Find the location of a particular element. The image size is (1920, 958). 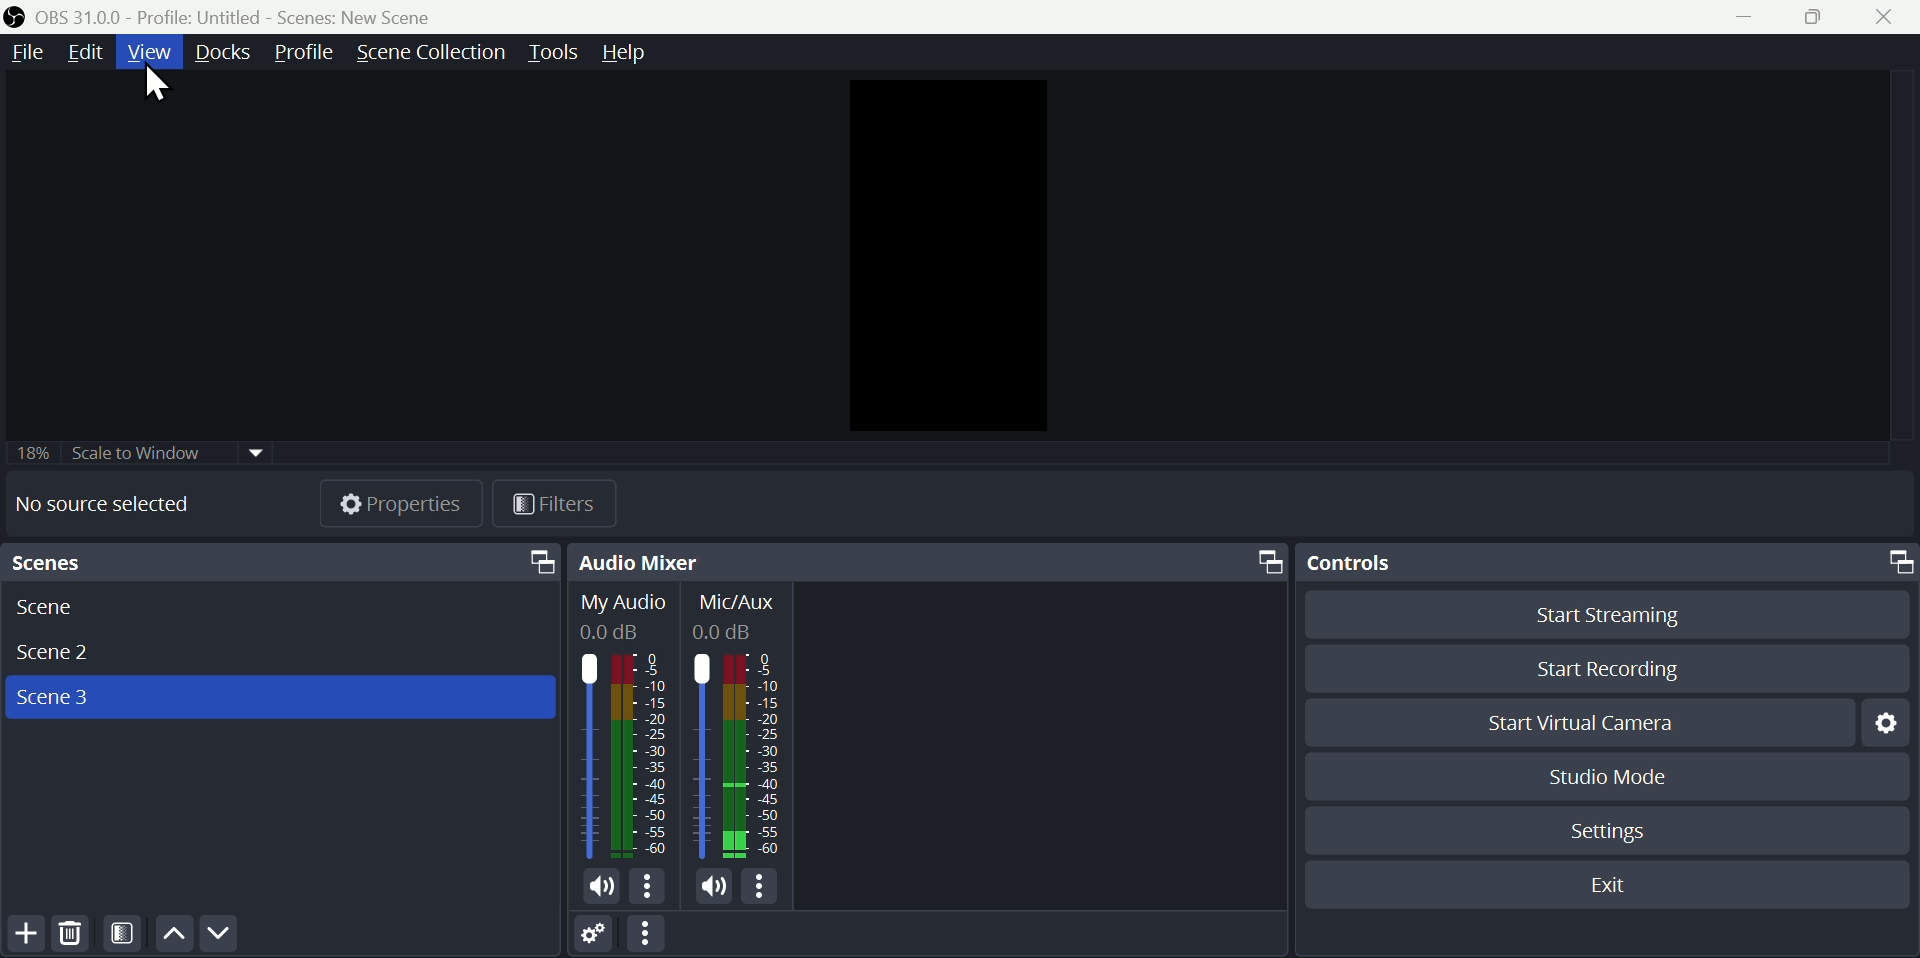

Delete is located at coordinates (73, 937).